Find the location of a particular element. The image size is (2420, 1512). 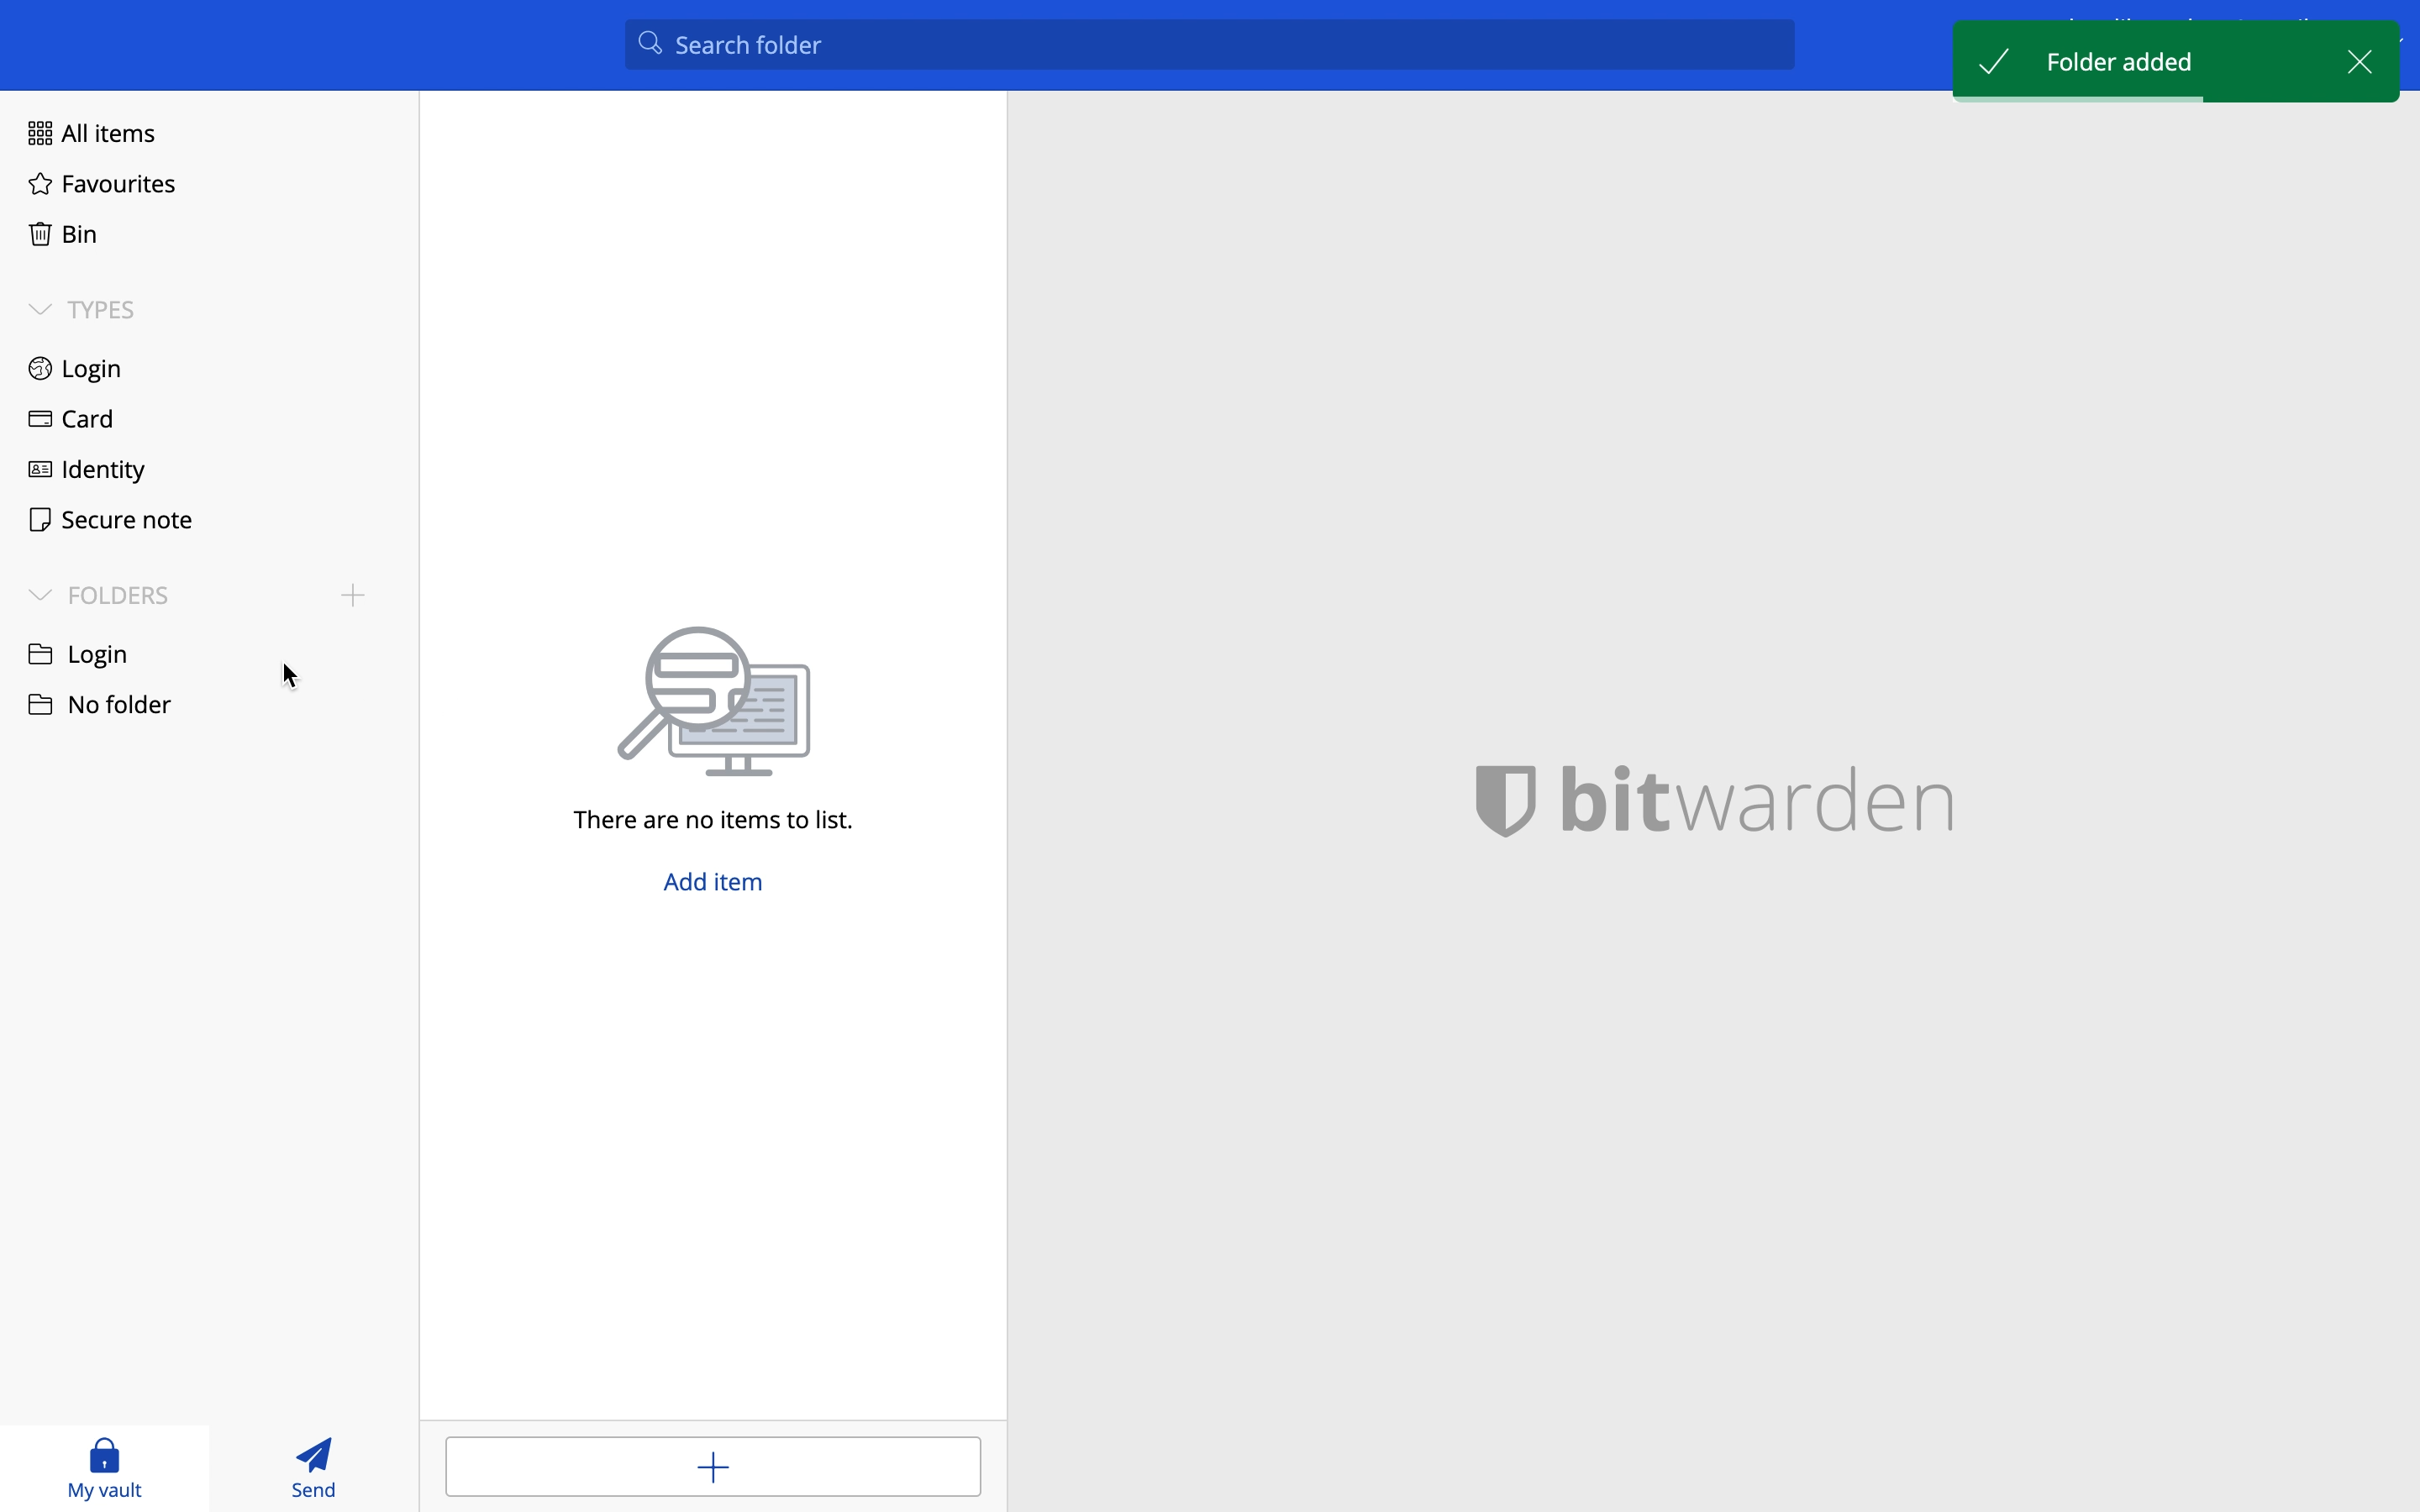

card is located at coordinates (66, 422).